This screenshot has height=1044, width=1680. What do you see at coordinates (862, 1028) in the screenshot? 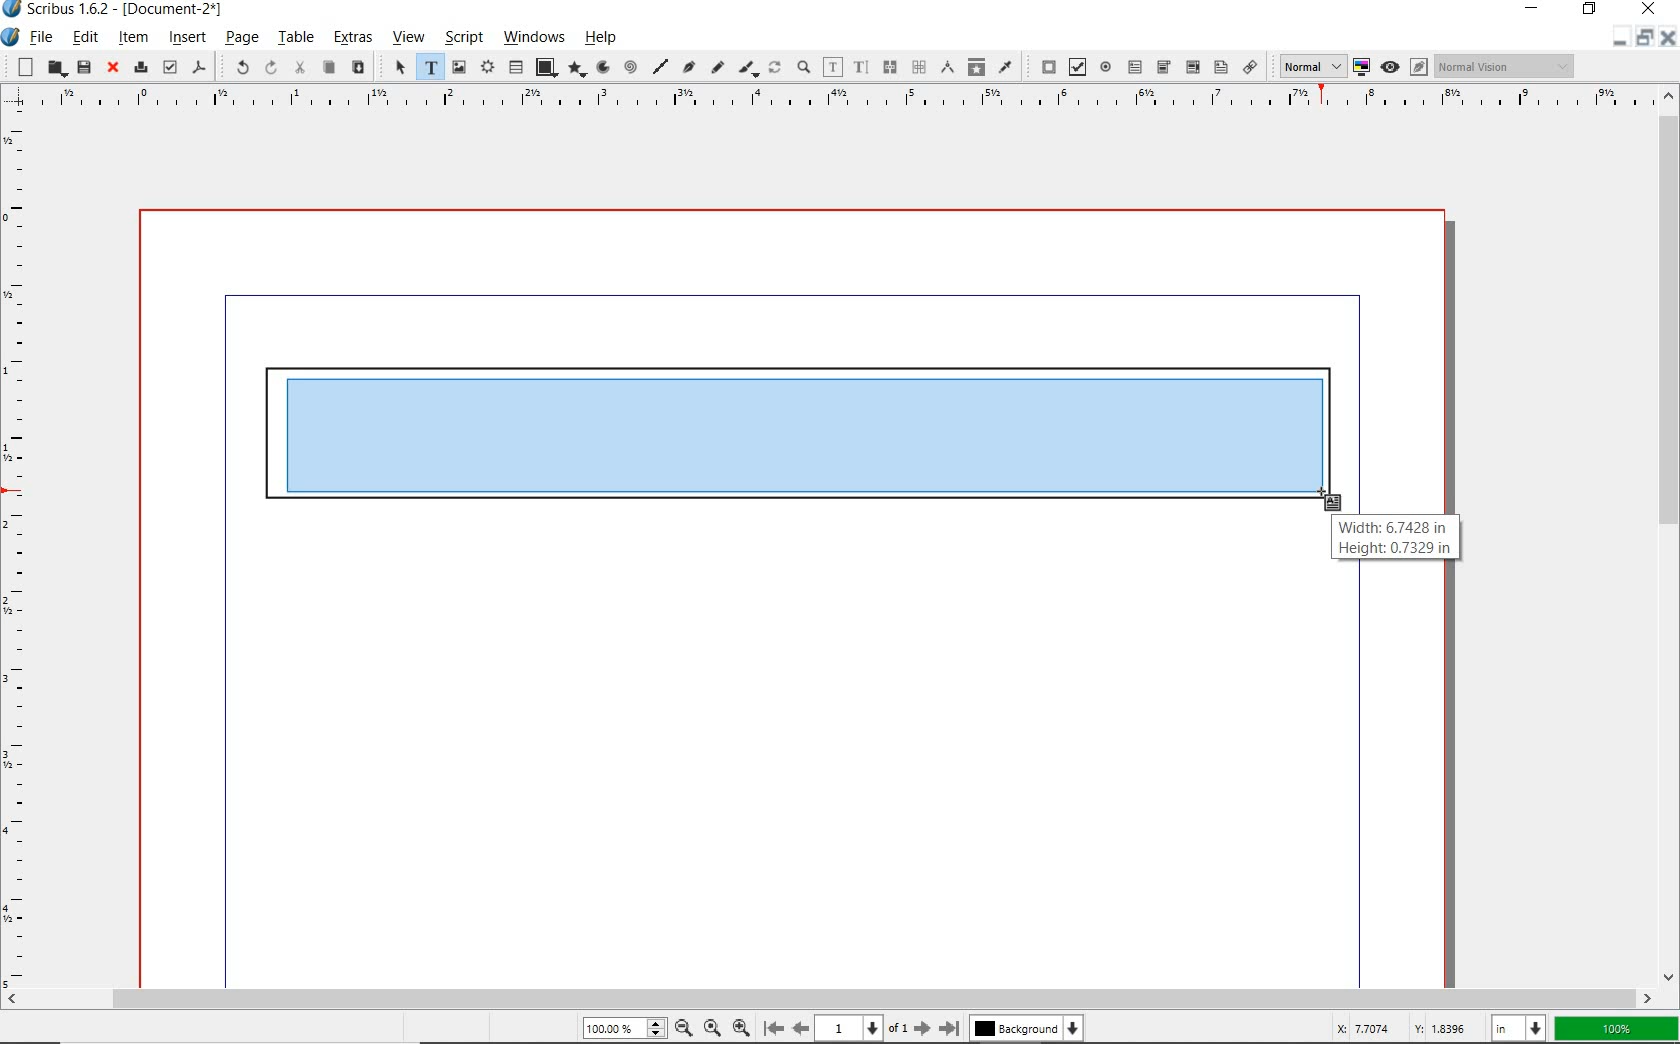
I see `current page` at bounding box center [862, 1028].